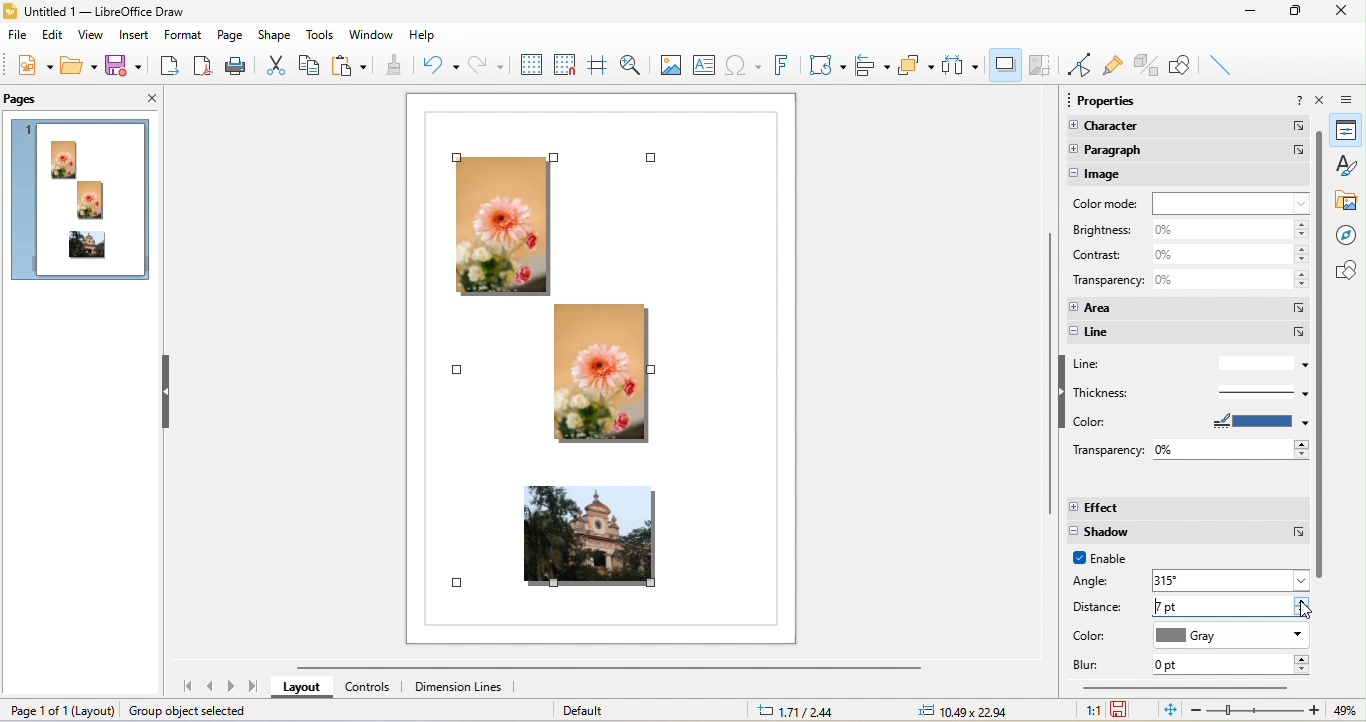 This screenshot has width=1366, height=722. What do you see at coordinates (212, 687) in the screenshot?
I see `previous page` at bounding box center [212, 687].